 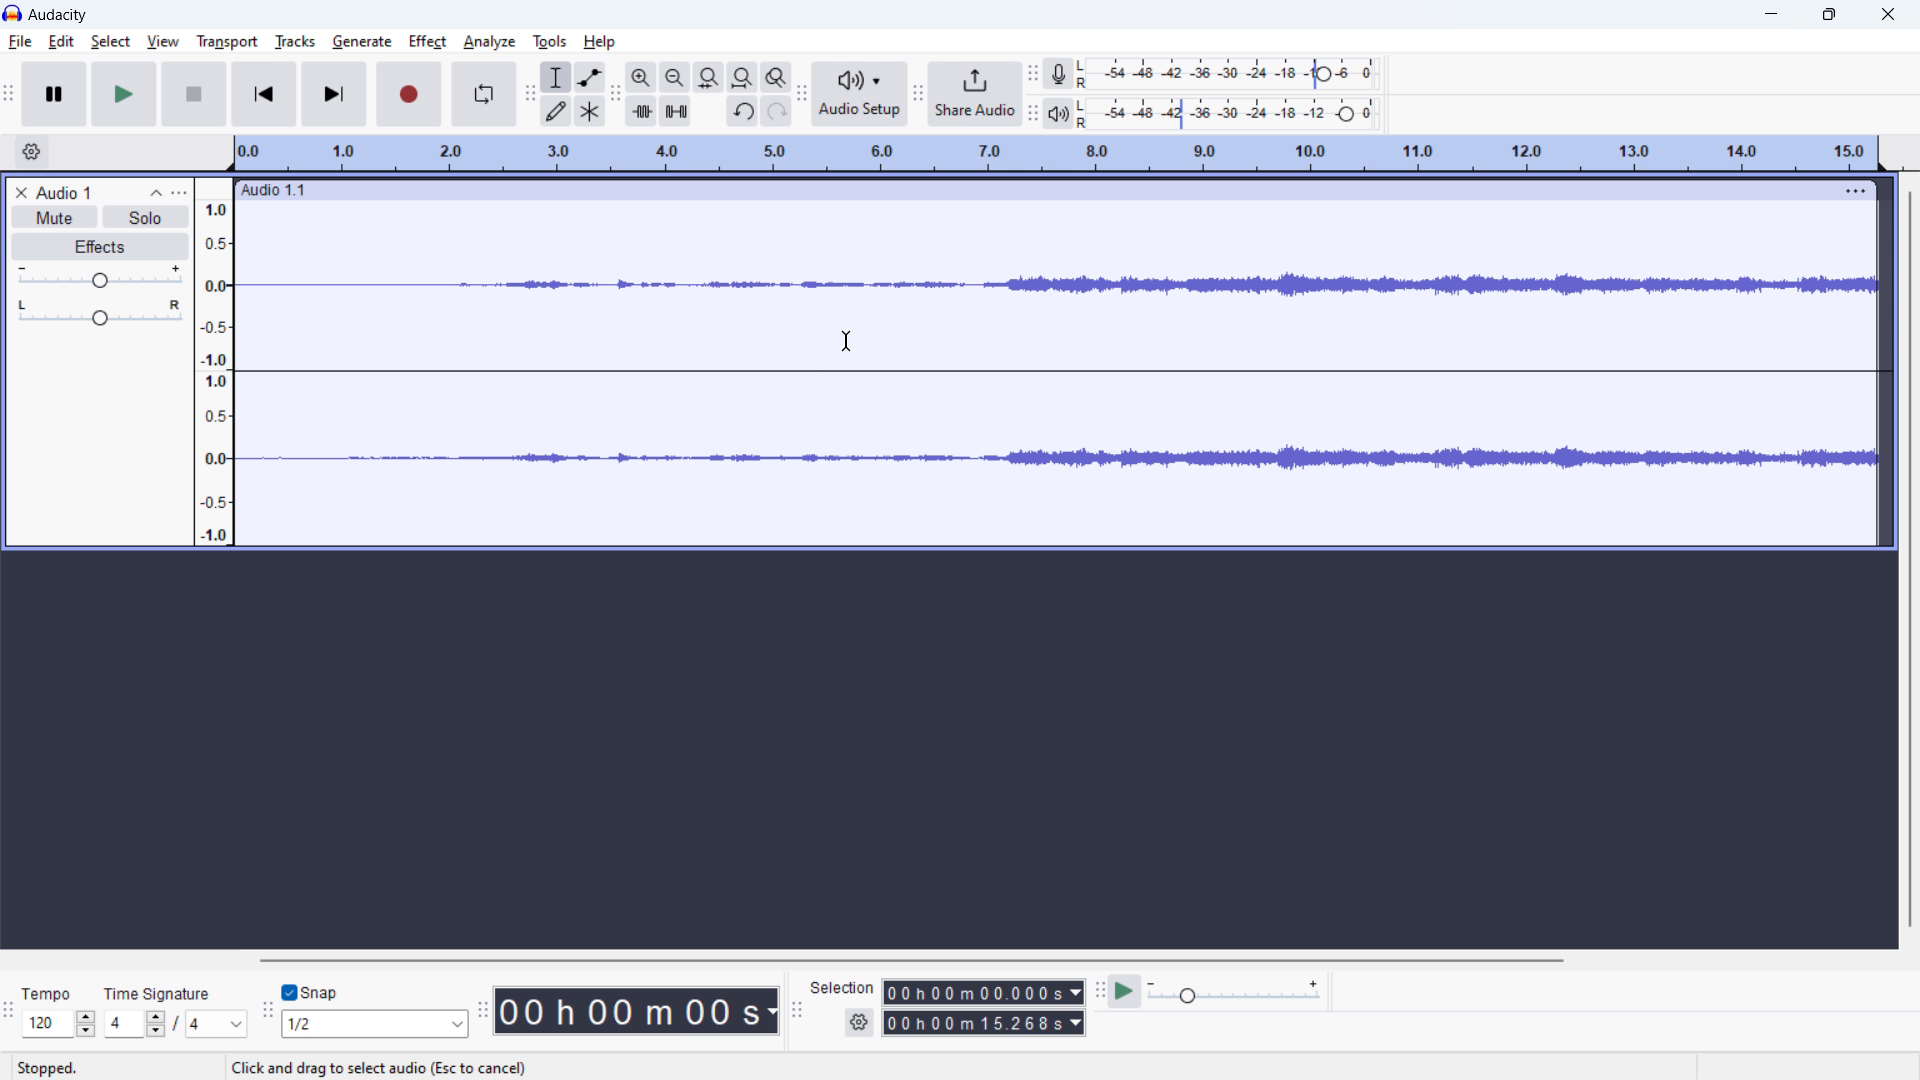 I want to click on waveform, so click(x=1064, y=456).